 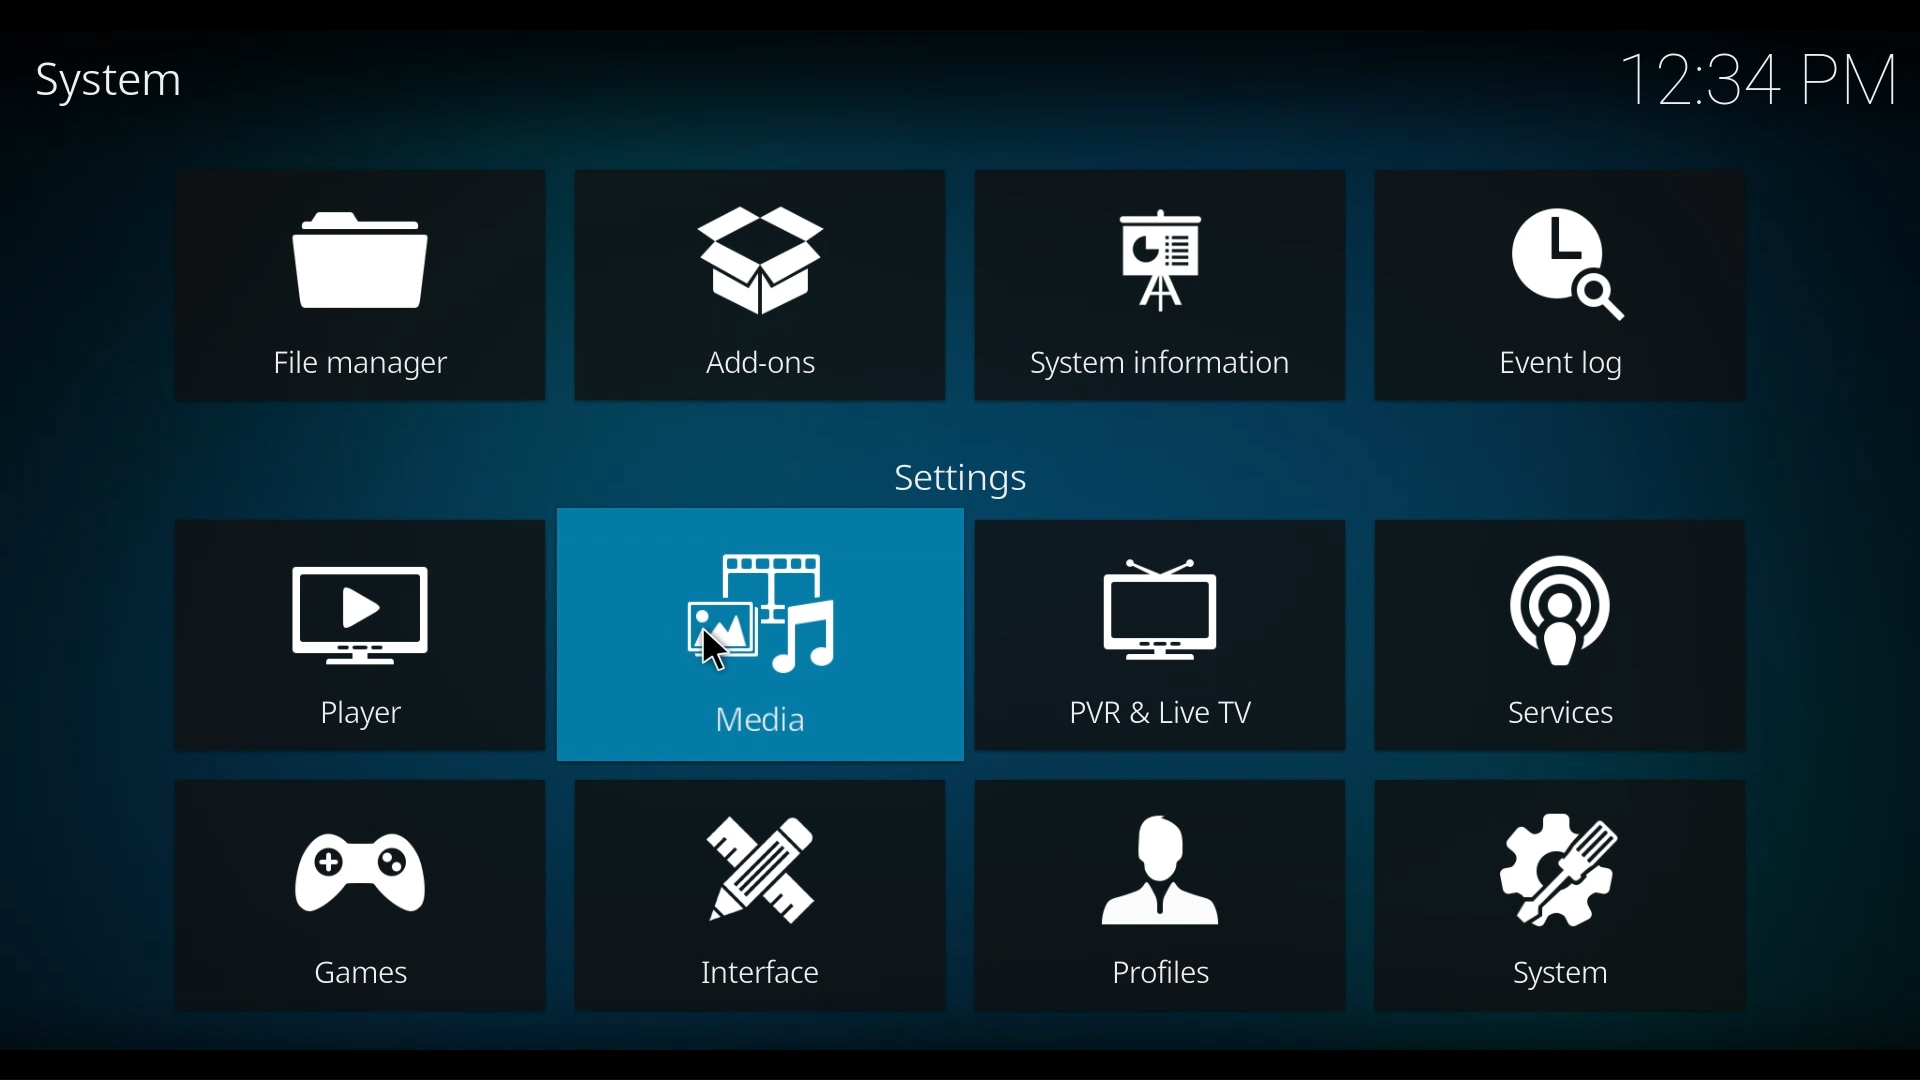 I want to click on File manager, so click(x=357, y=284).